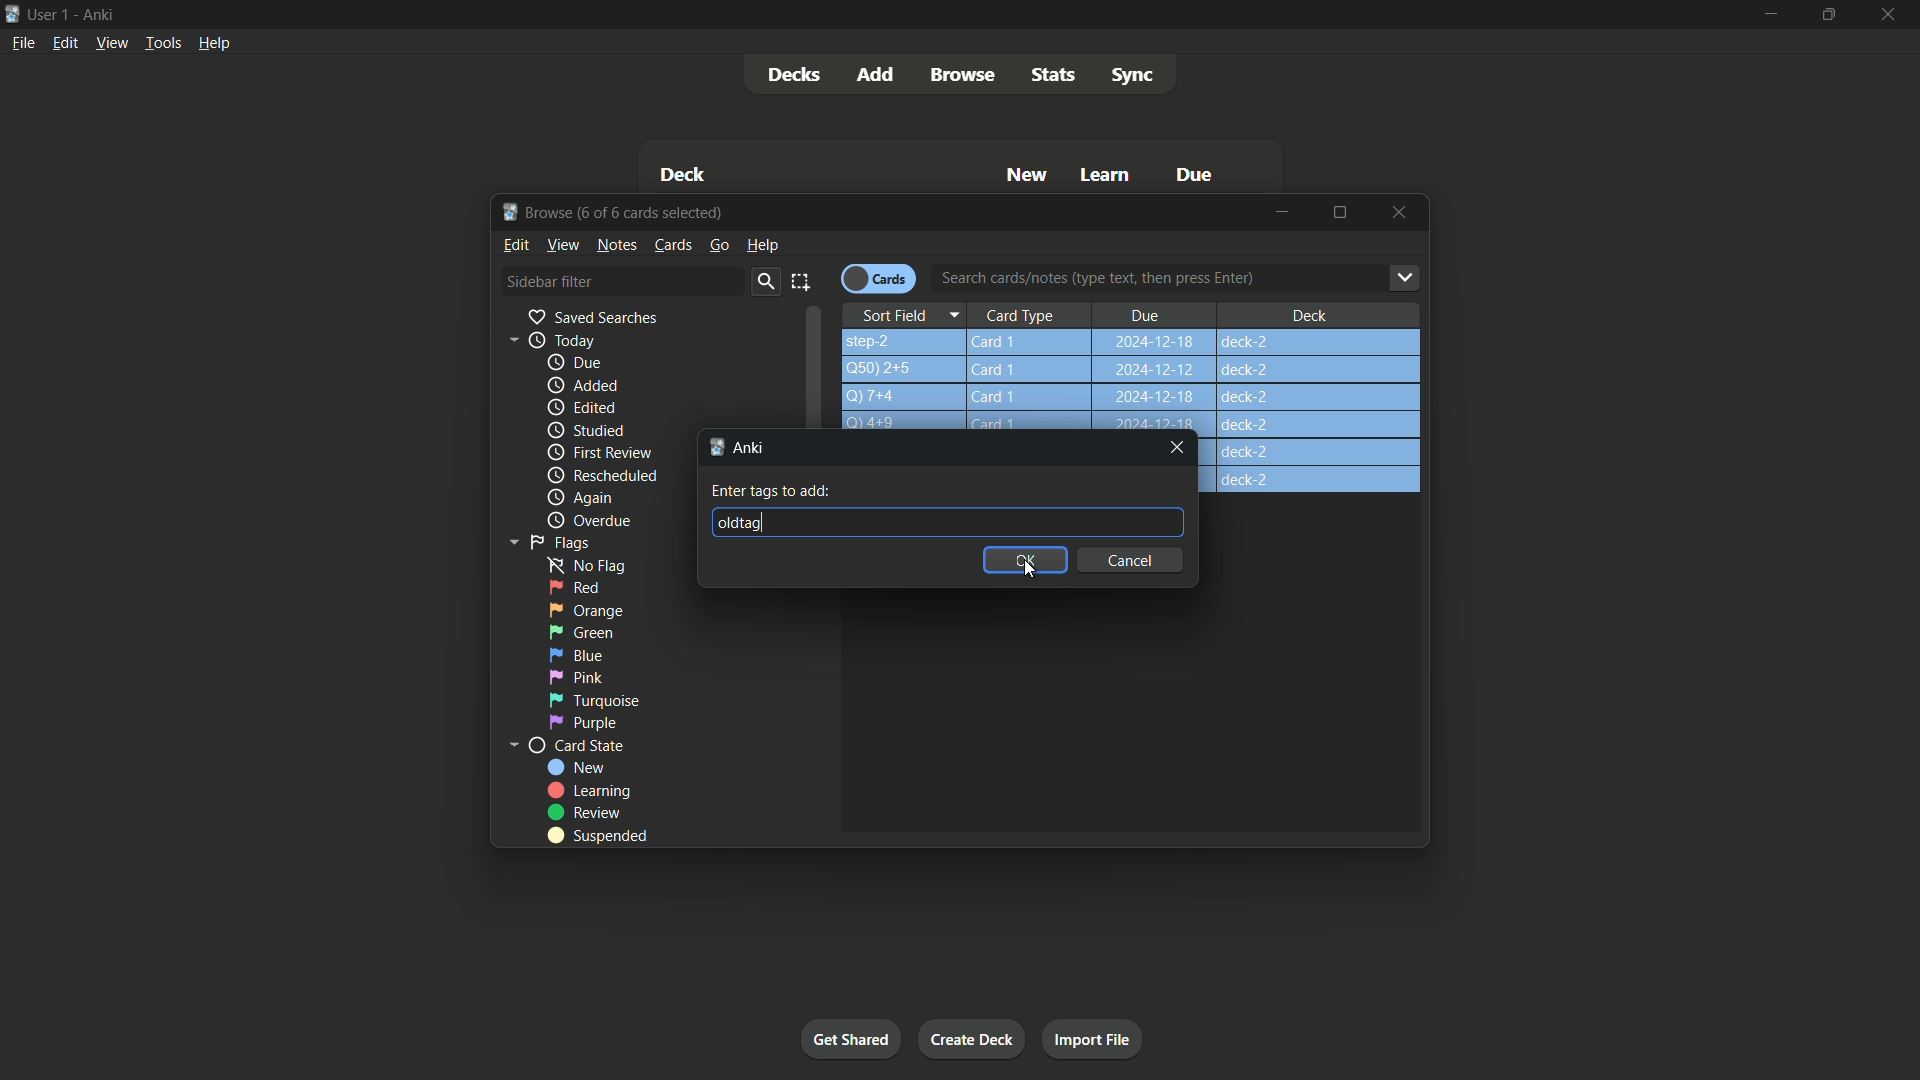 The image size is (1920, 1080). Describe the element at coordinates (576, 677) in the screenshot. I see `pink` at that location.